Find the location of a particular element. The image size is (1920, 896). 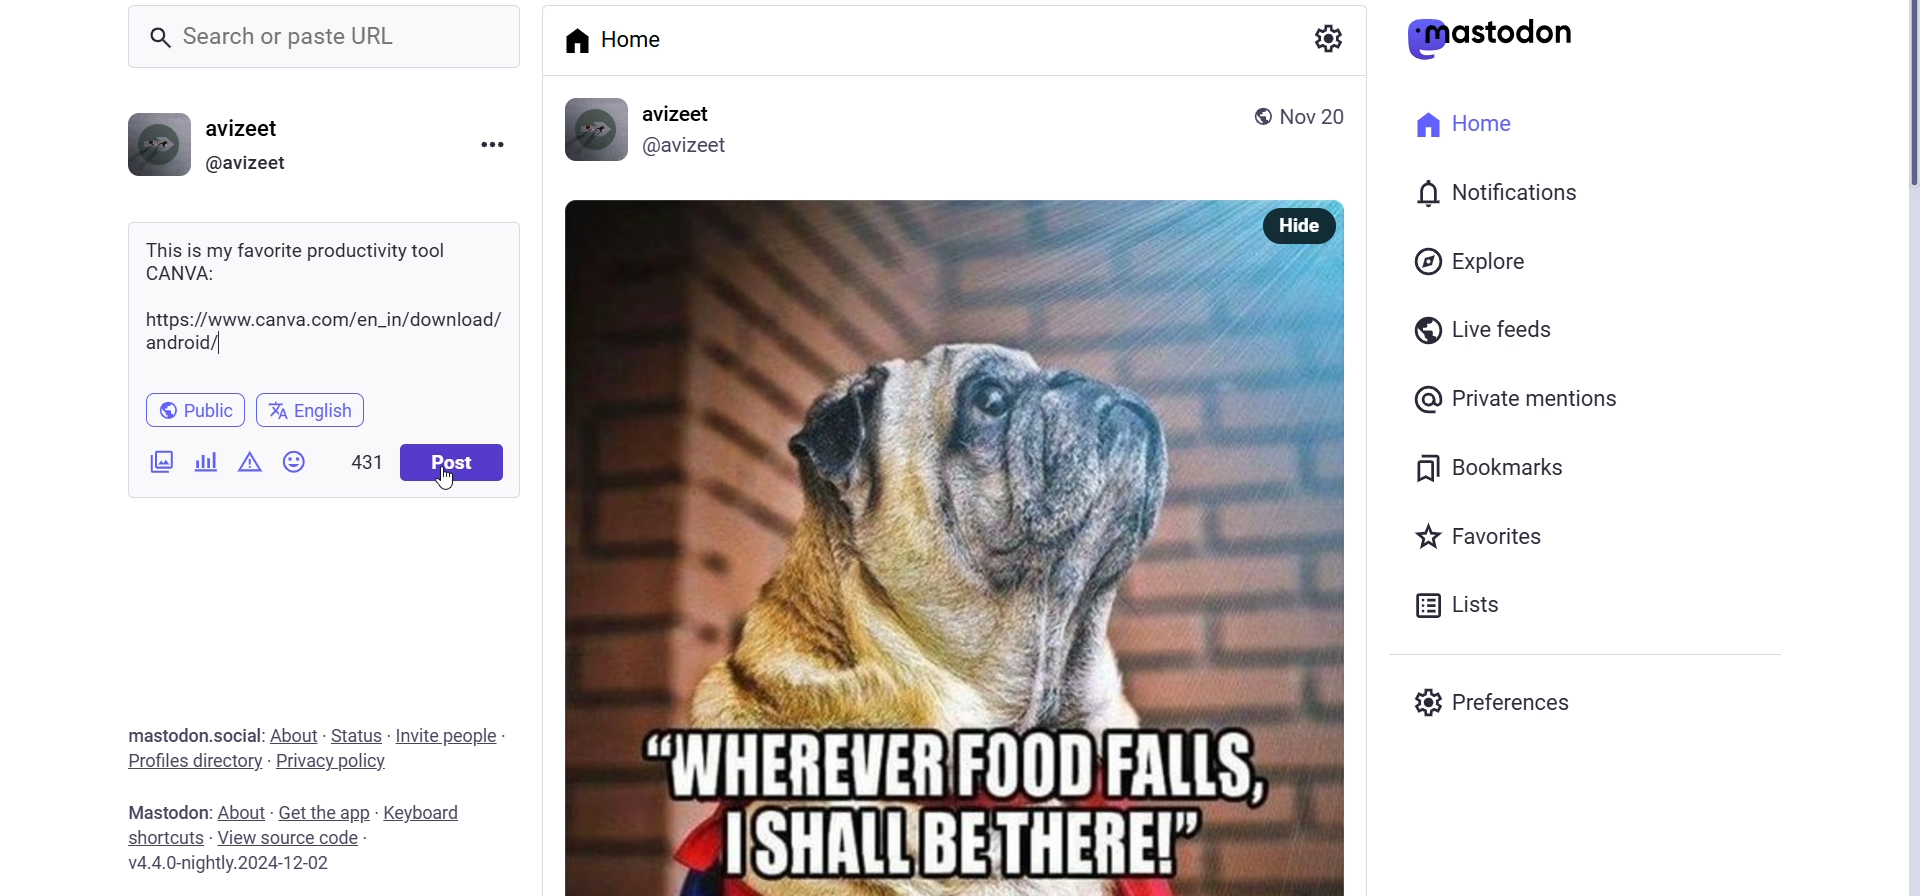

mastodon is located at coordinates (1496, 35).